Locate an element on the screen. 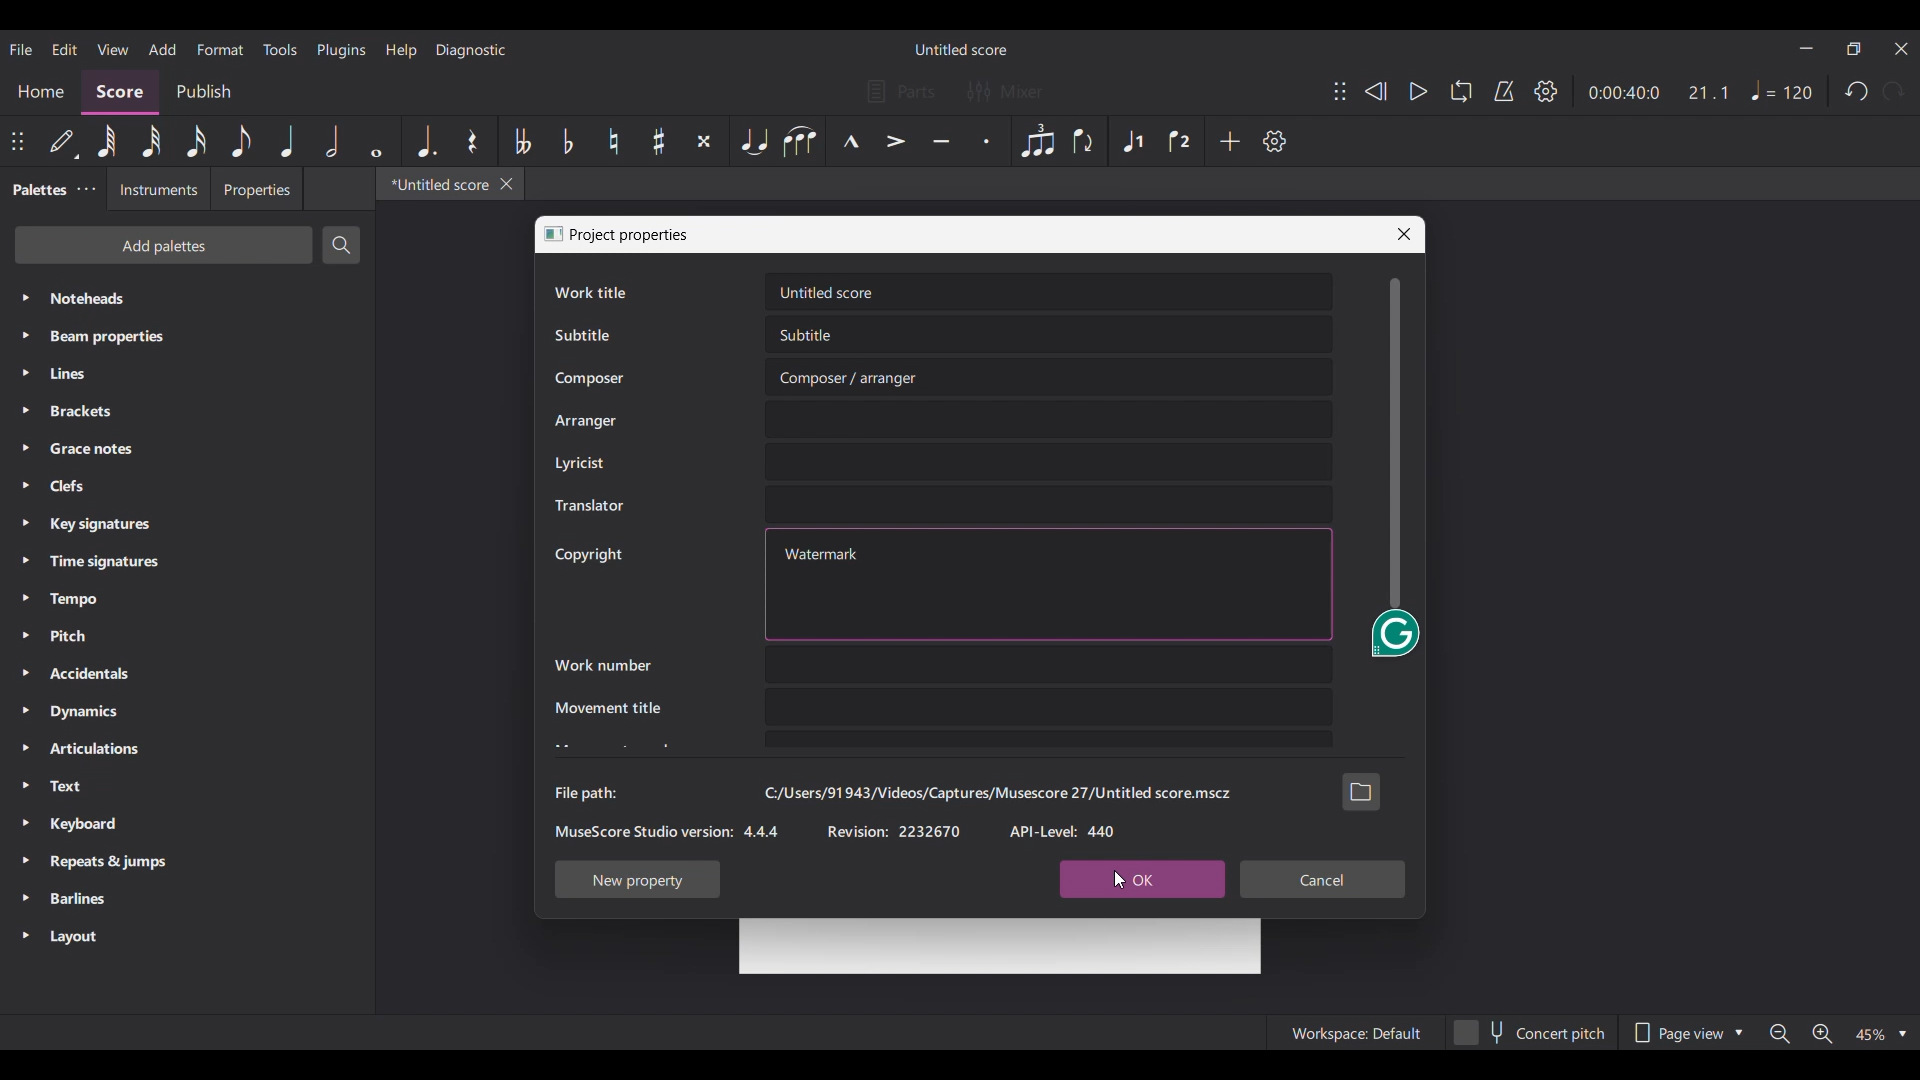 The image size is (1920, 1080). Current duration is located at coordinates (1625, 92).